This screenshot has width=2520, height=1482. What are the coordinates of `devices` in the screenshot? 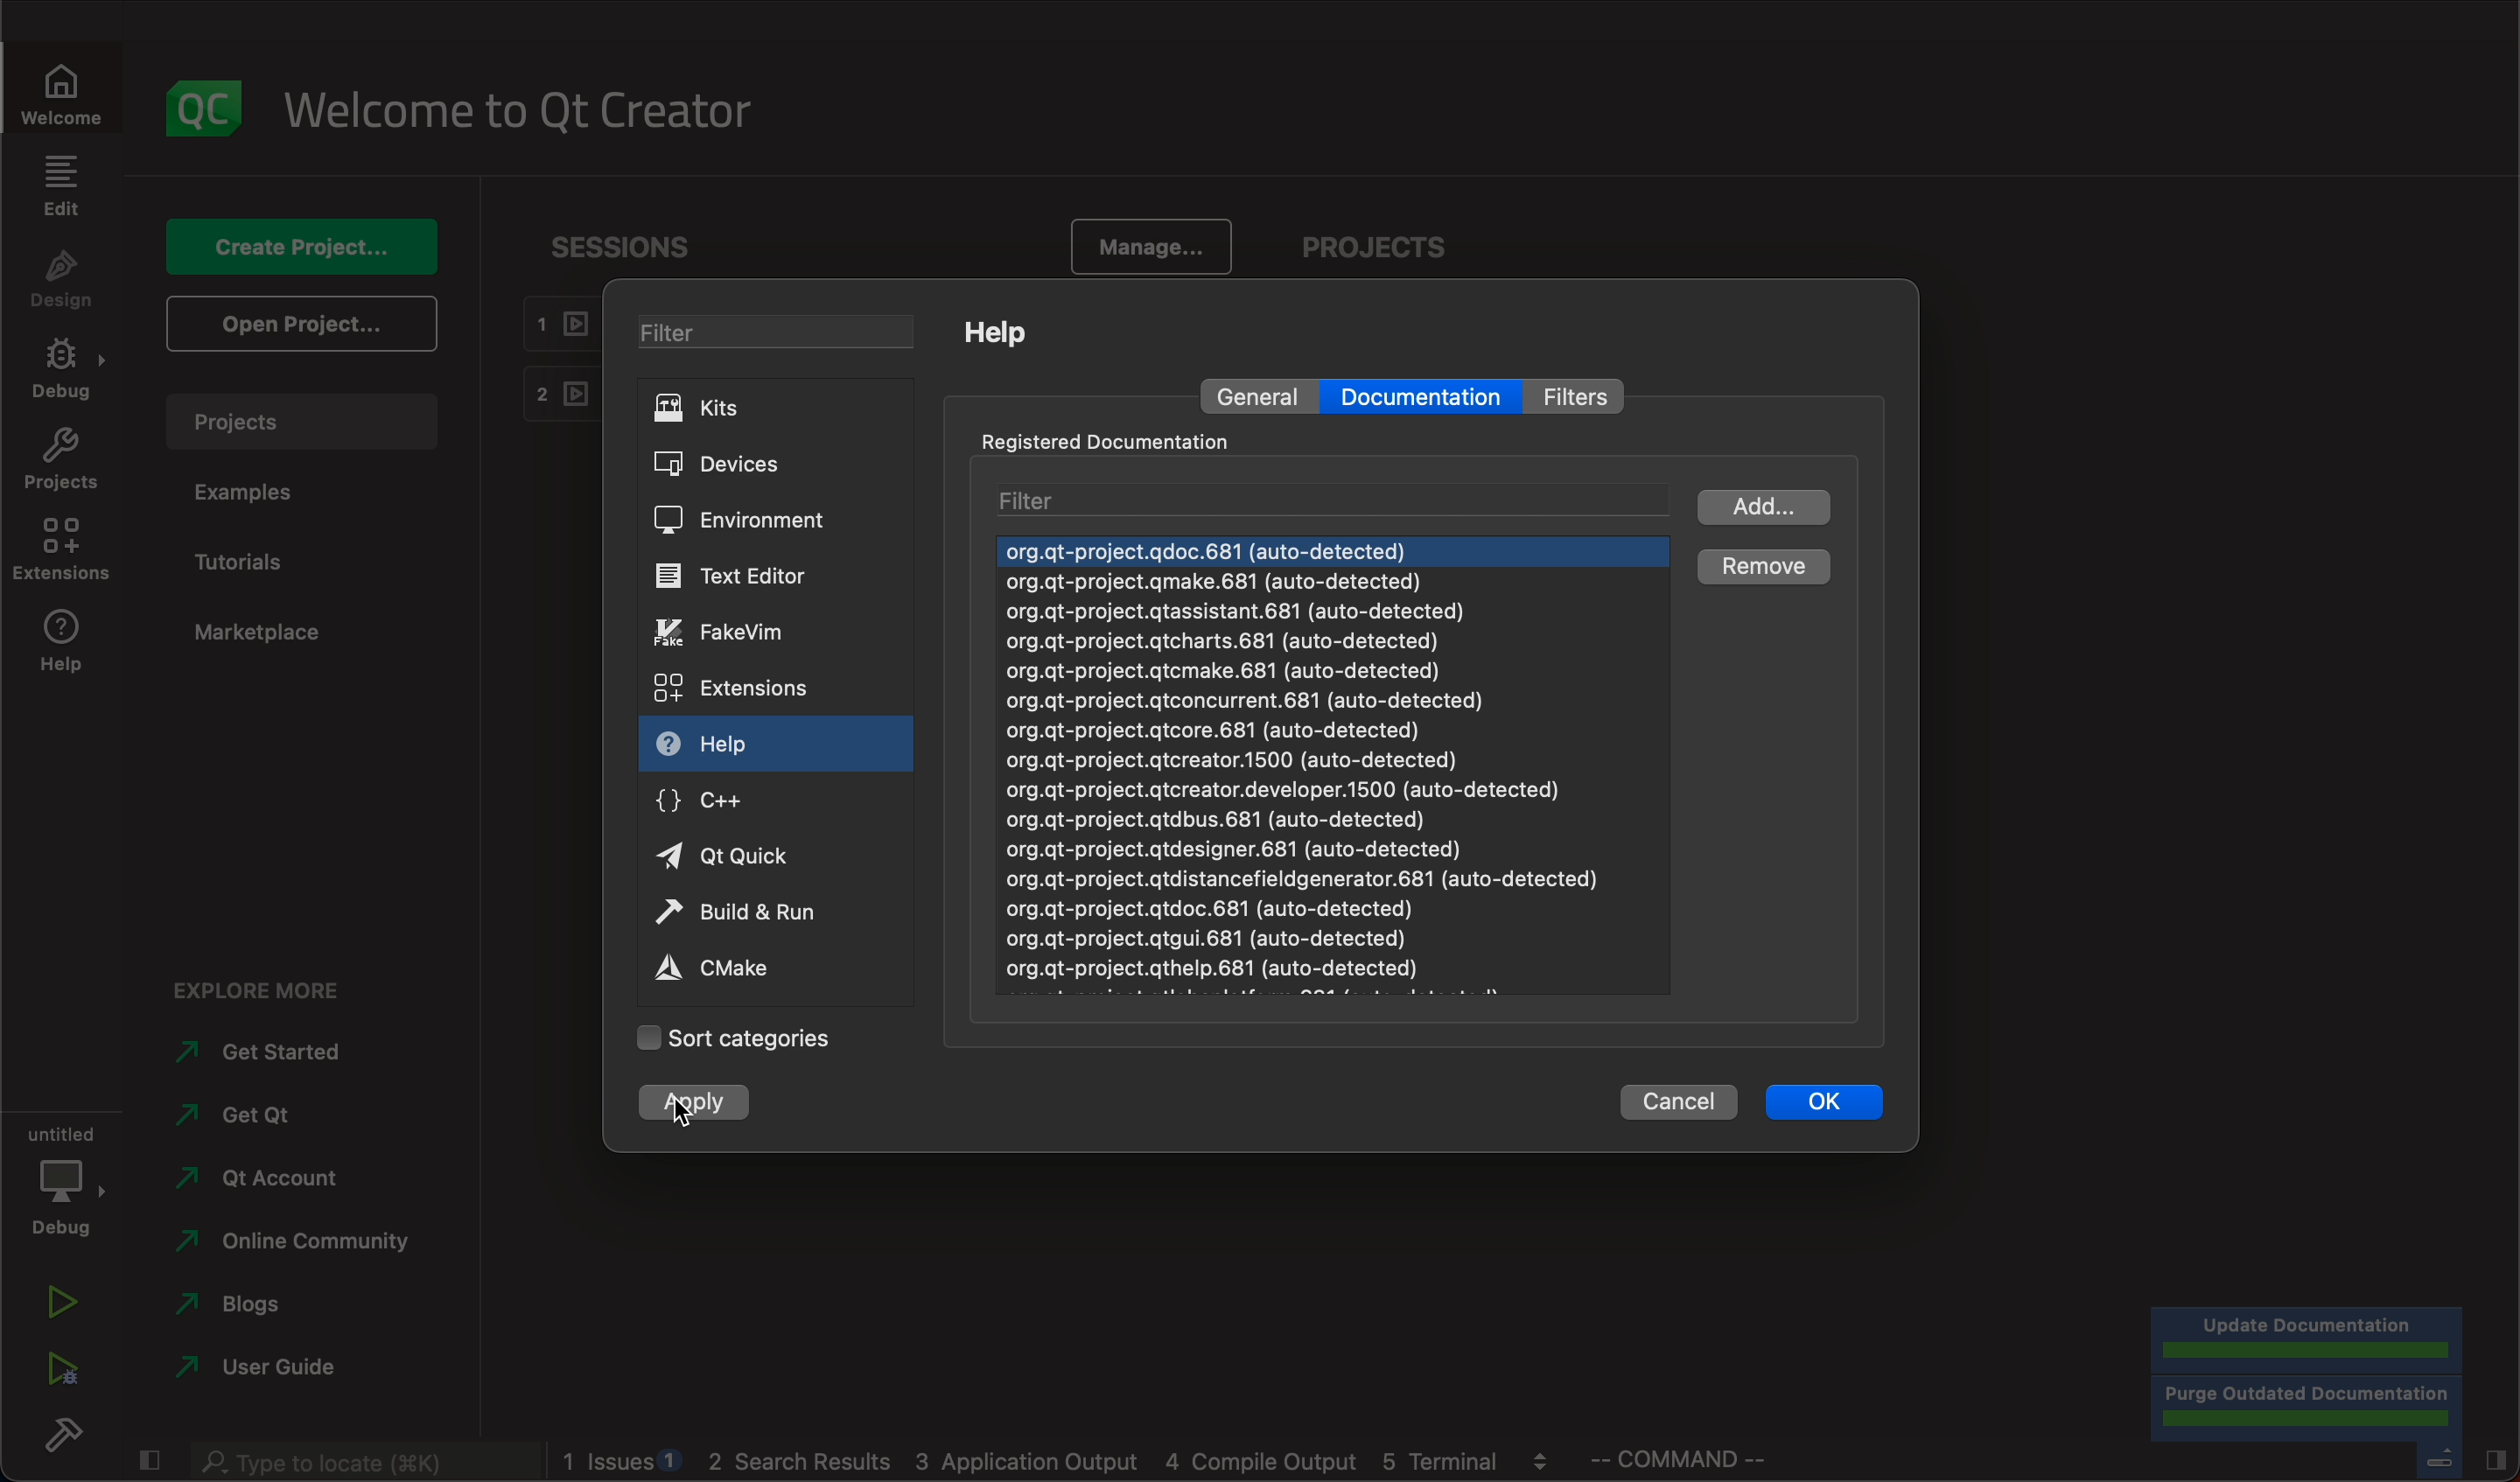 It's located at (766, 462).